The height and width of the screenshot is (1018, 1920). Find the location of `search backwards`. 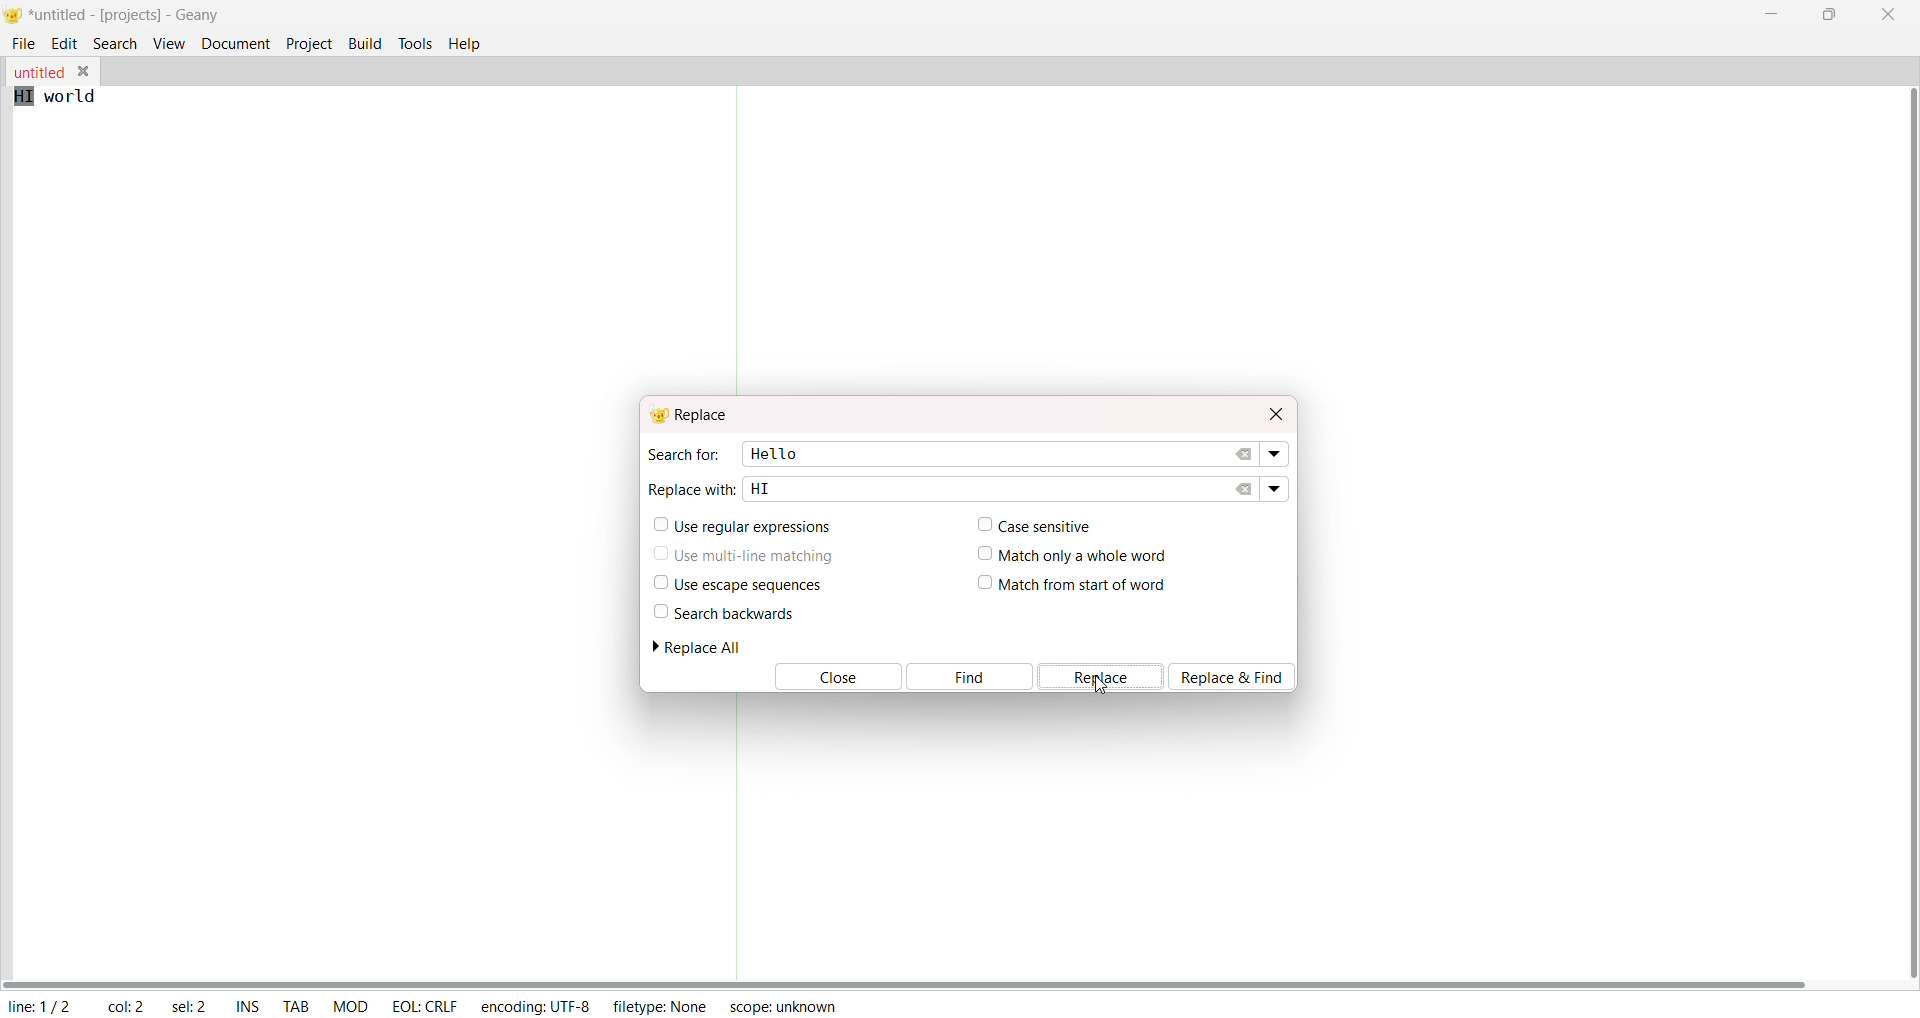

search backwards is located at coordinates (722, 613).